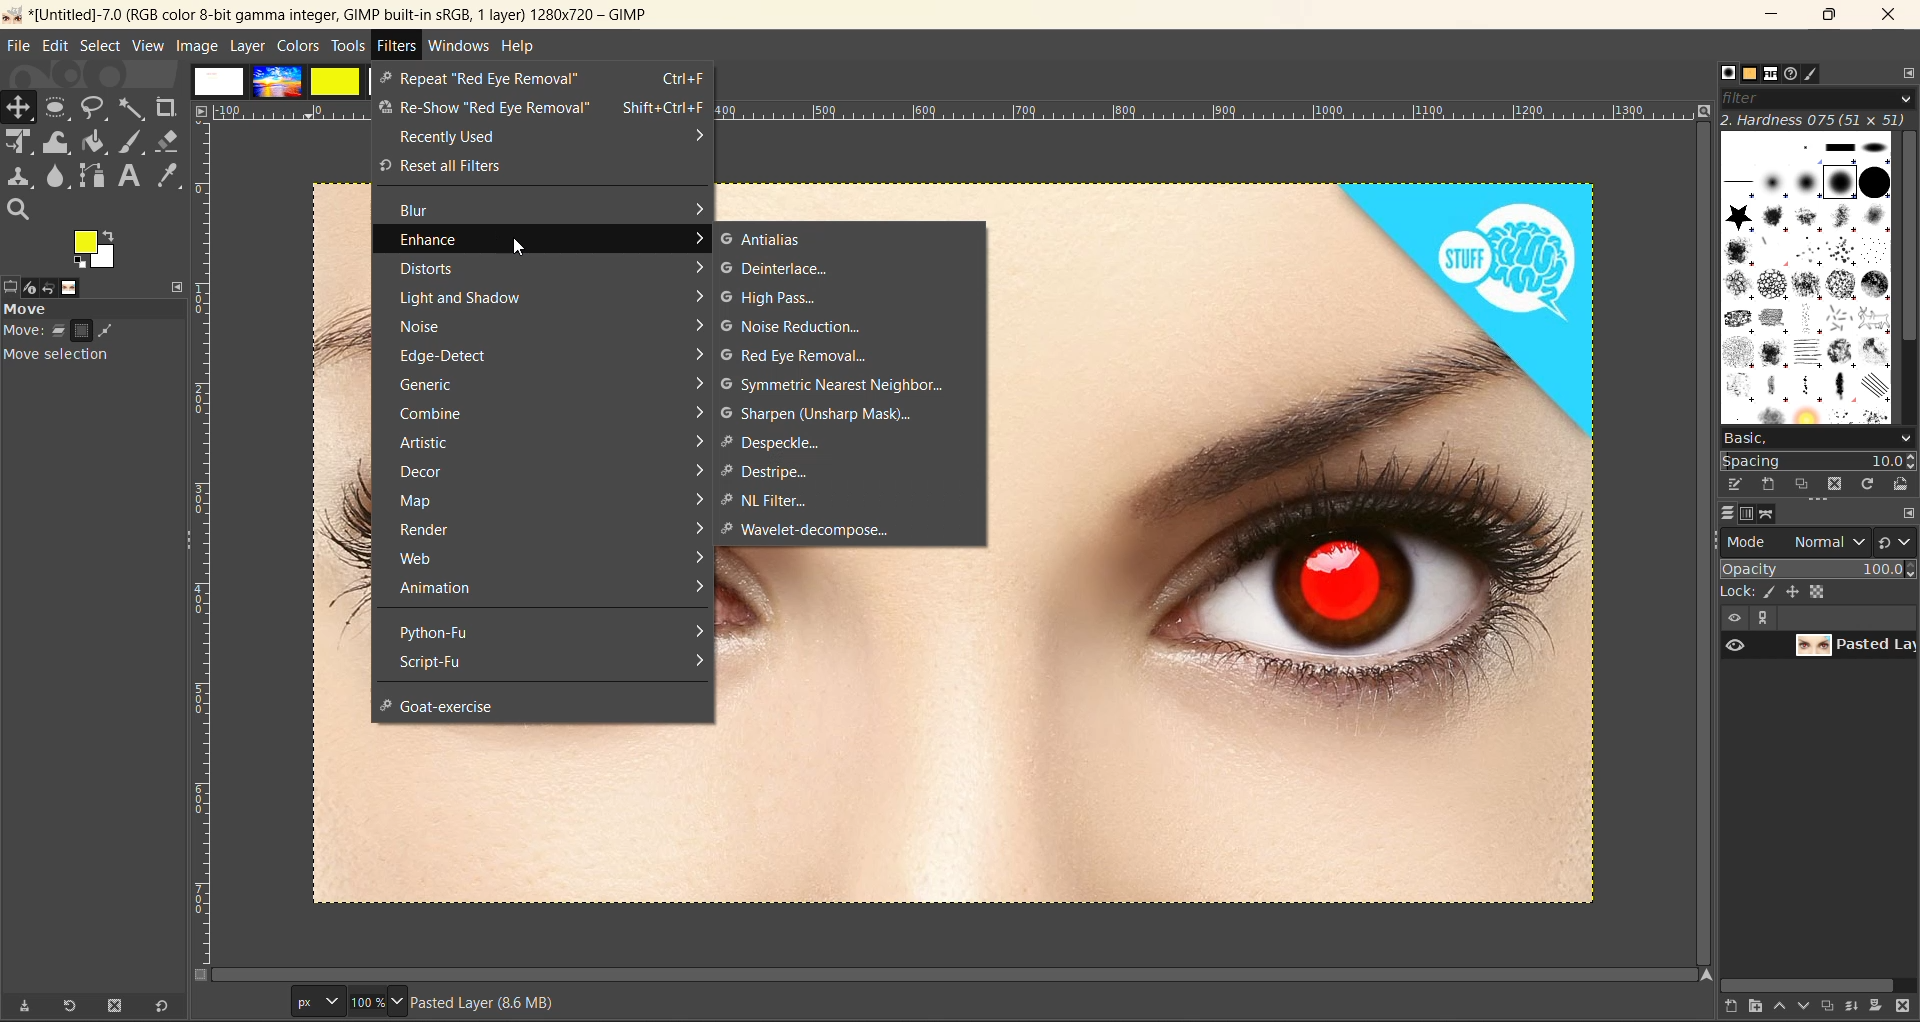 The height and width of the screenshot is (1022, 1920). What do you see at coordinates (1800, 484) in the screenshot?
I see `duplicate this brush` at bounding box center [1800, 484].